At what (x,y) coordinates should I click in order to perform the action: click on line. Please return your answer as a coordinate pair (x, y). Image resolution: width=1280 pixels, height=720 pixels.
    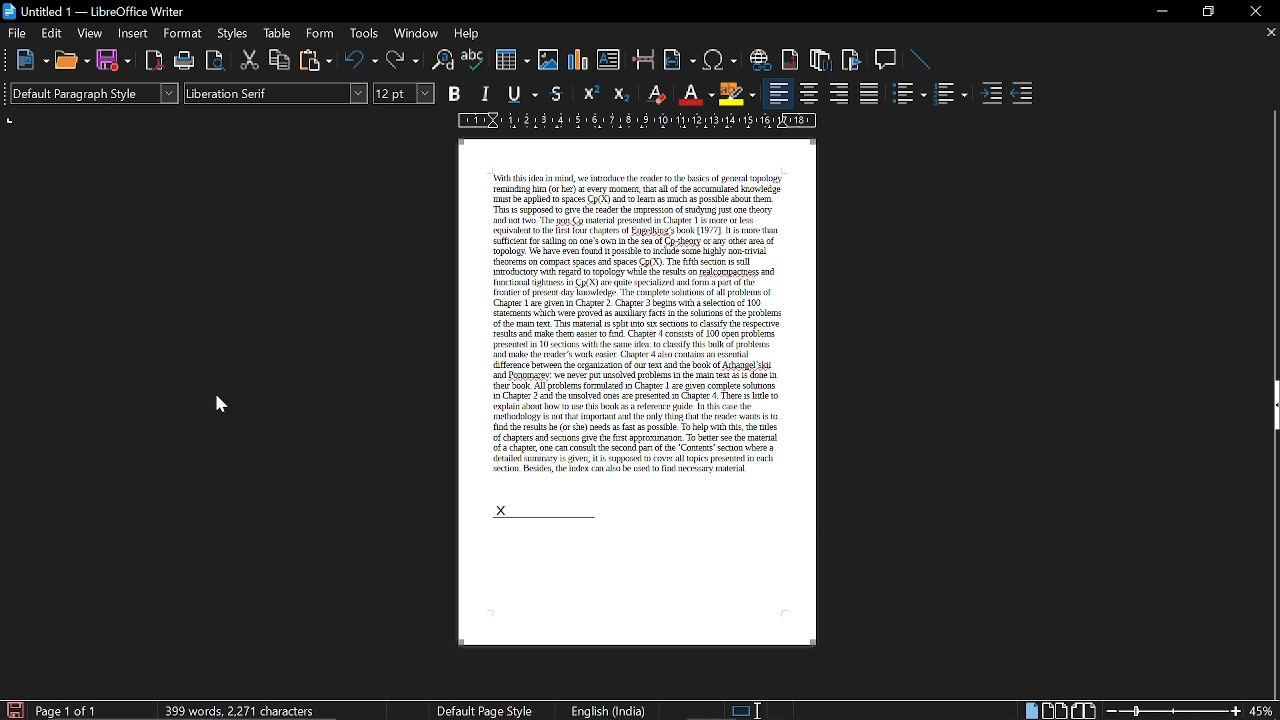
    Looking at the image, I should click on (918, 61).